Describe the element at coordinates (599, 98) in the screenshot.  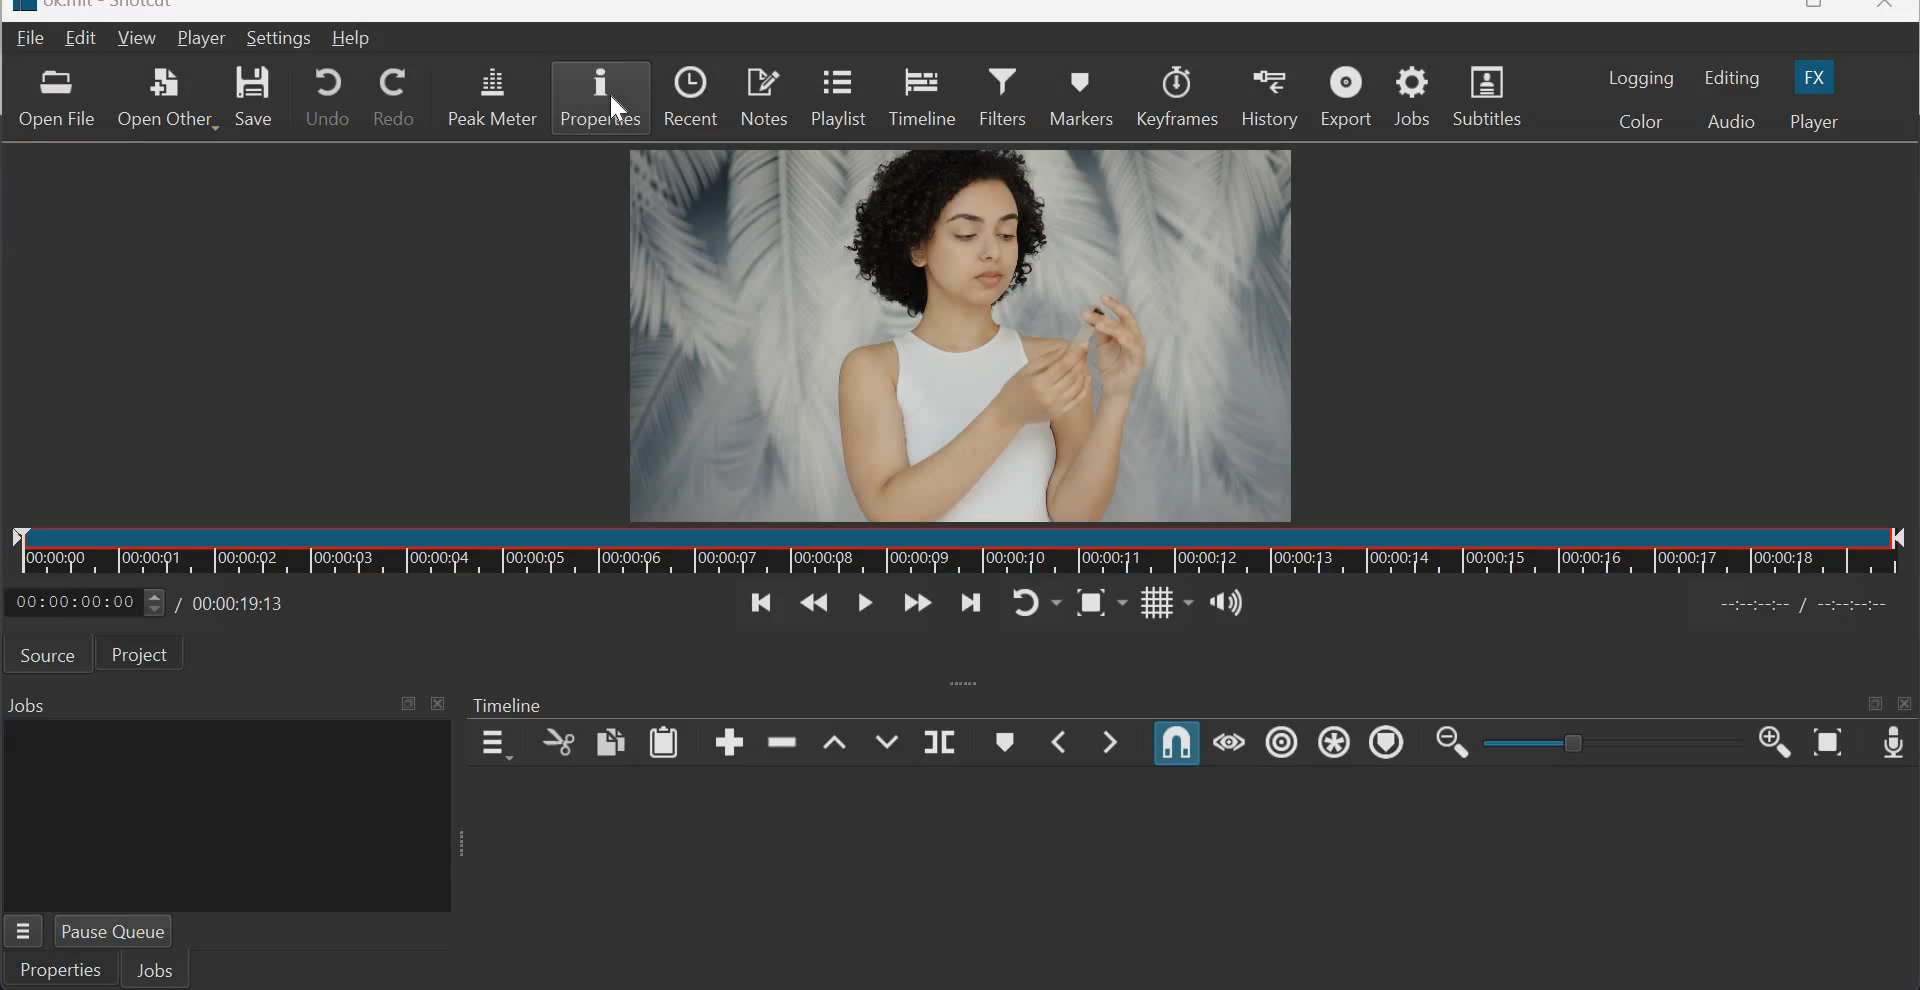
I see `properties` at that location.